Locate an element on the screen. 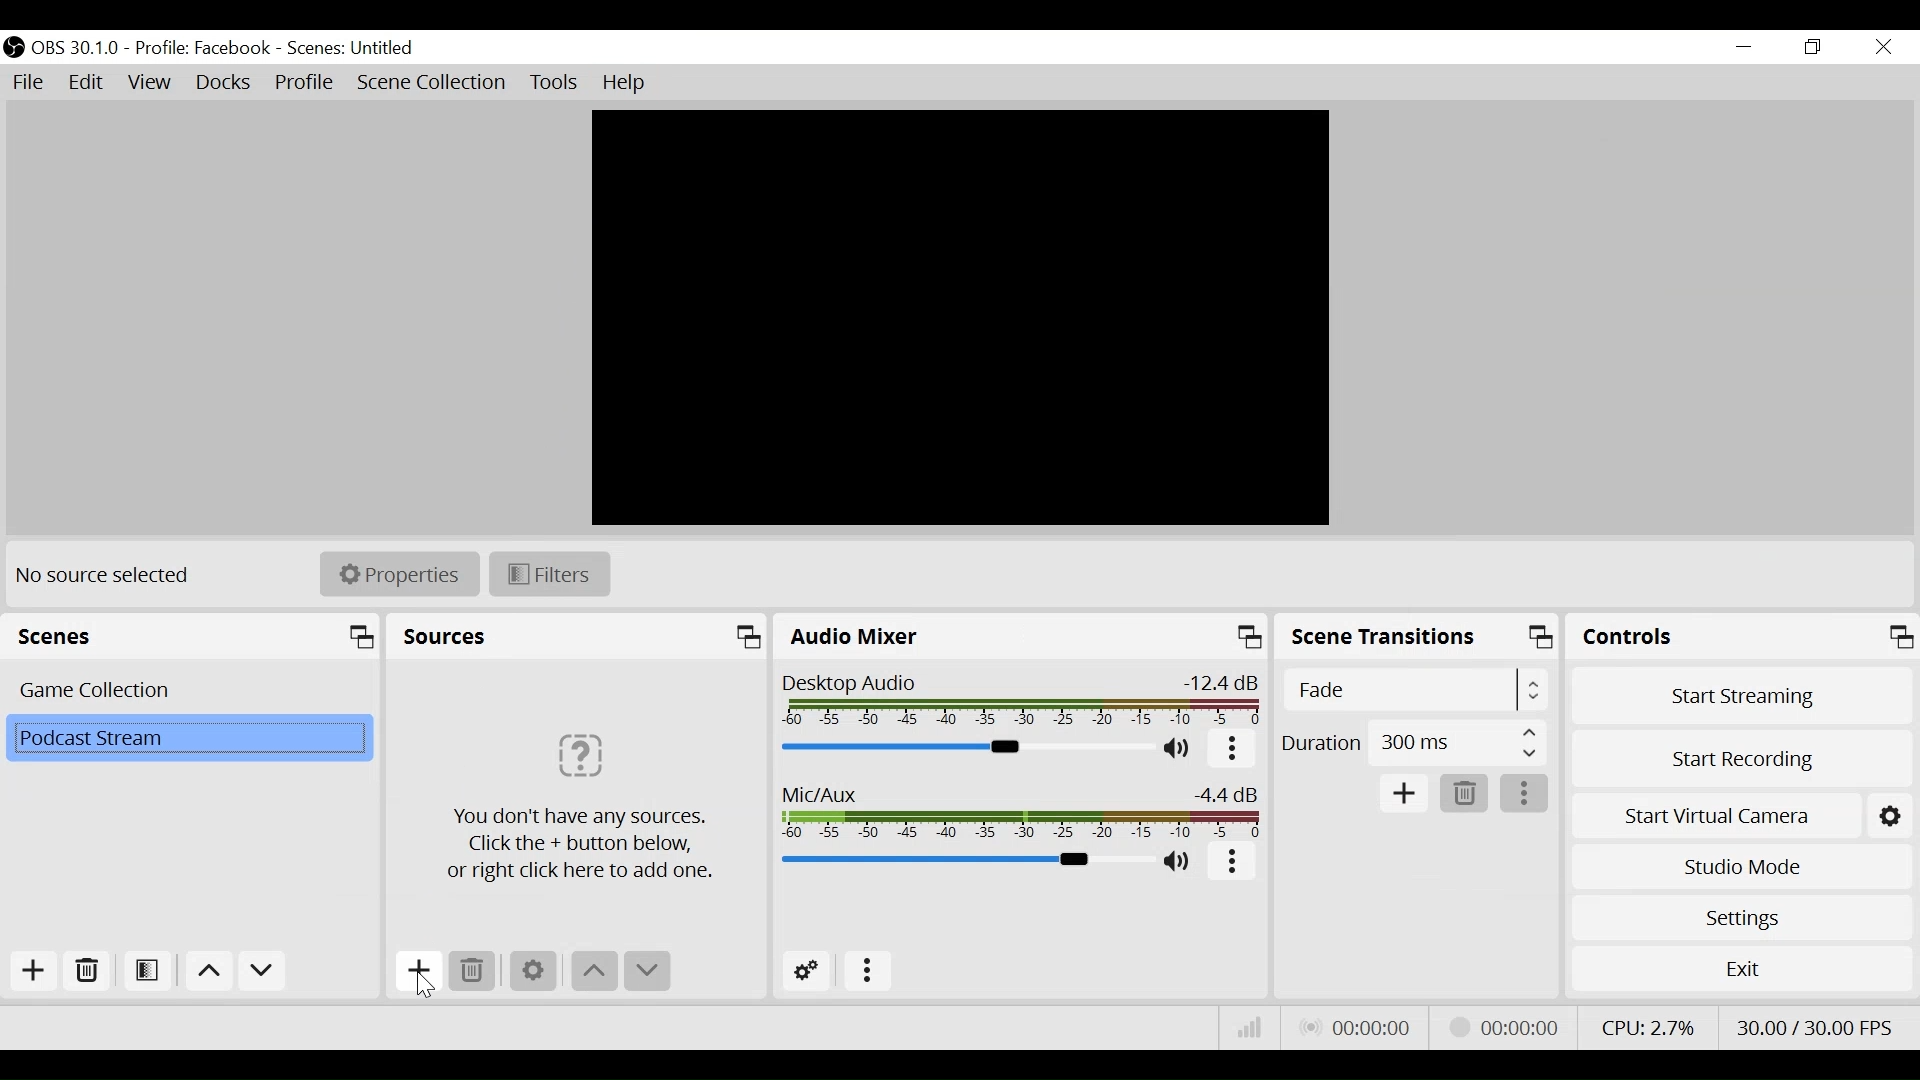 The image size is (1920, 1080). CPU Usage is located at coordinates (1648, 1028).